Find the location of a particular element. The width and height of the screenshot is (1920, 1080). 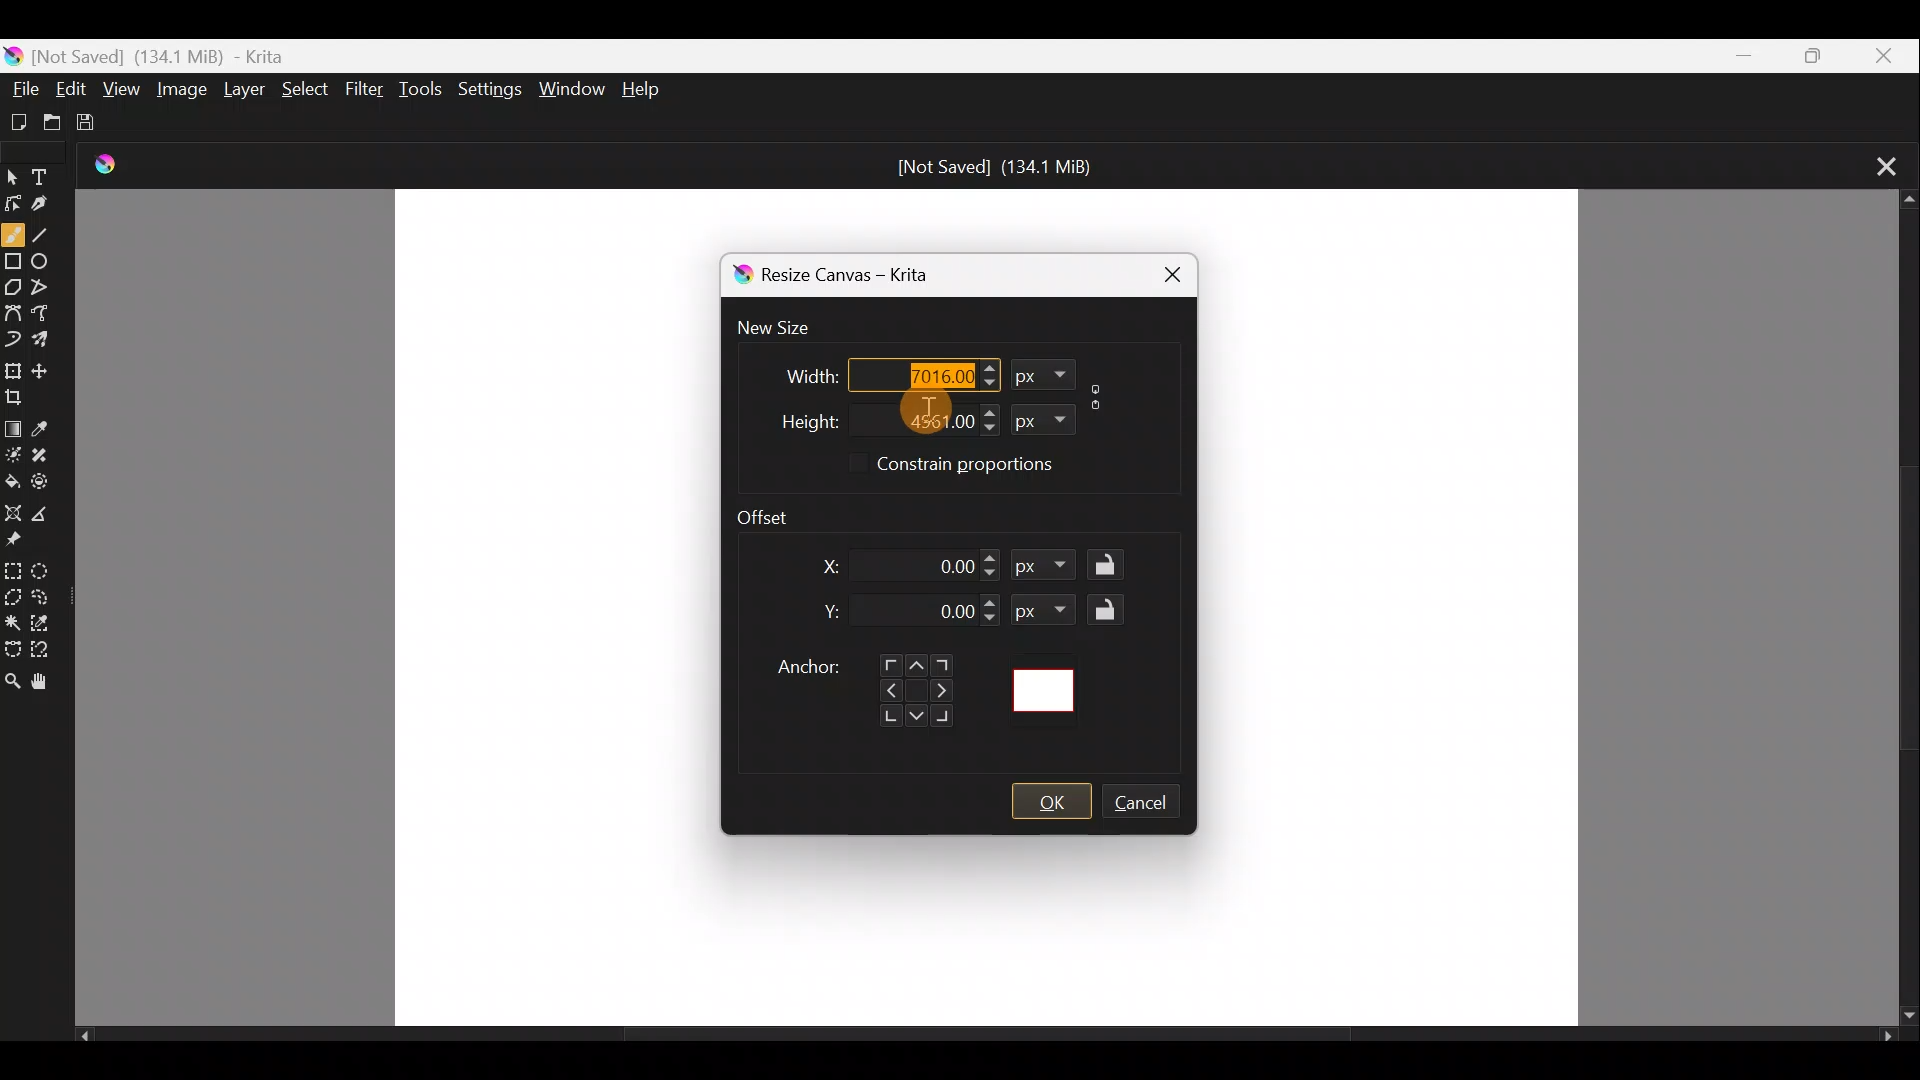

Krita Logo is located at coordinates (14, 51).